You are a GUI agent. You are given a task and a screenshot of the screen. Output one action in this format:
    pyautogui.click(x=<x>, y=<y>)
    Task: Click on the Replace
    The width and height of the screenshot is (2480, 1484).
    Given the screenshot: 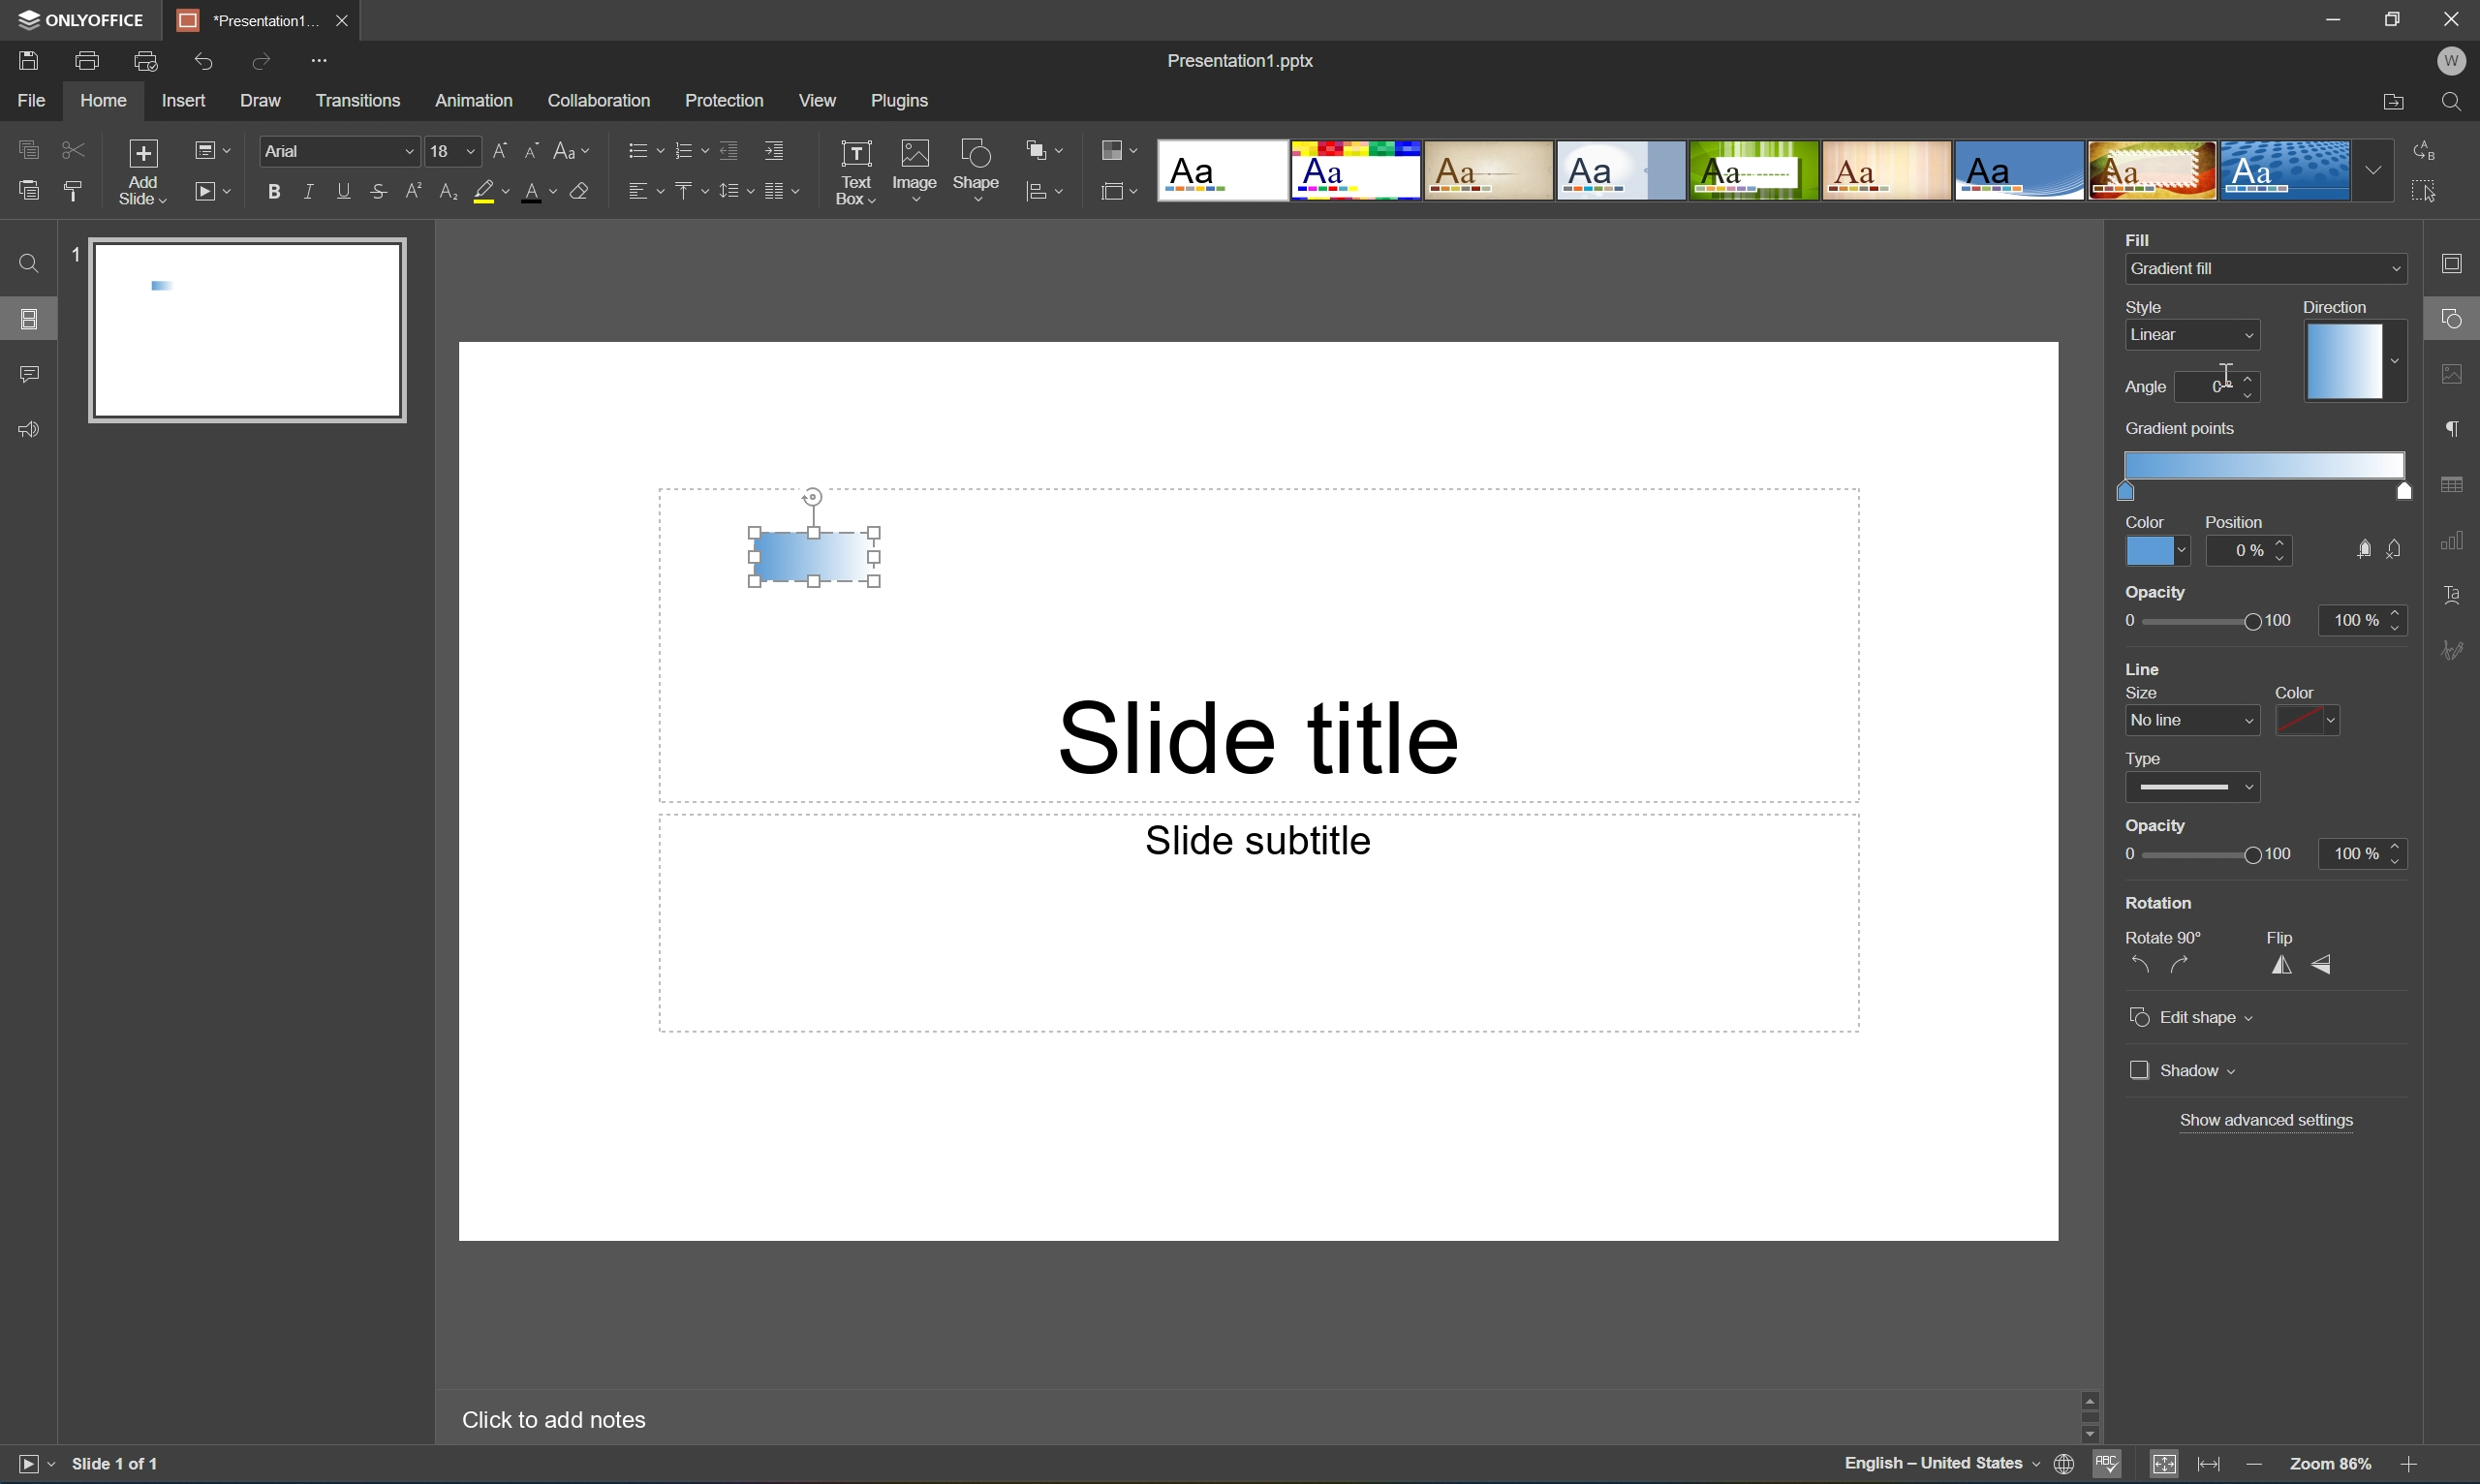 What is the action you would take?
    pyautogui.click(x=2424, y=147)
    